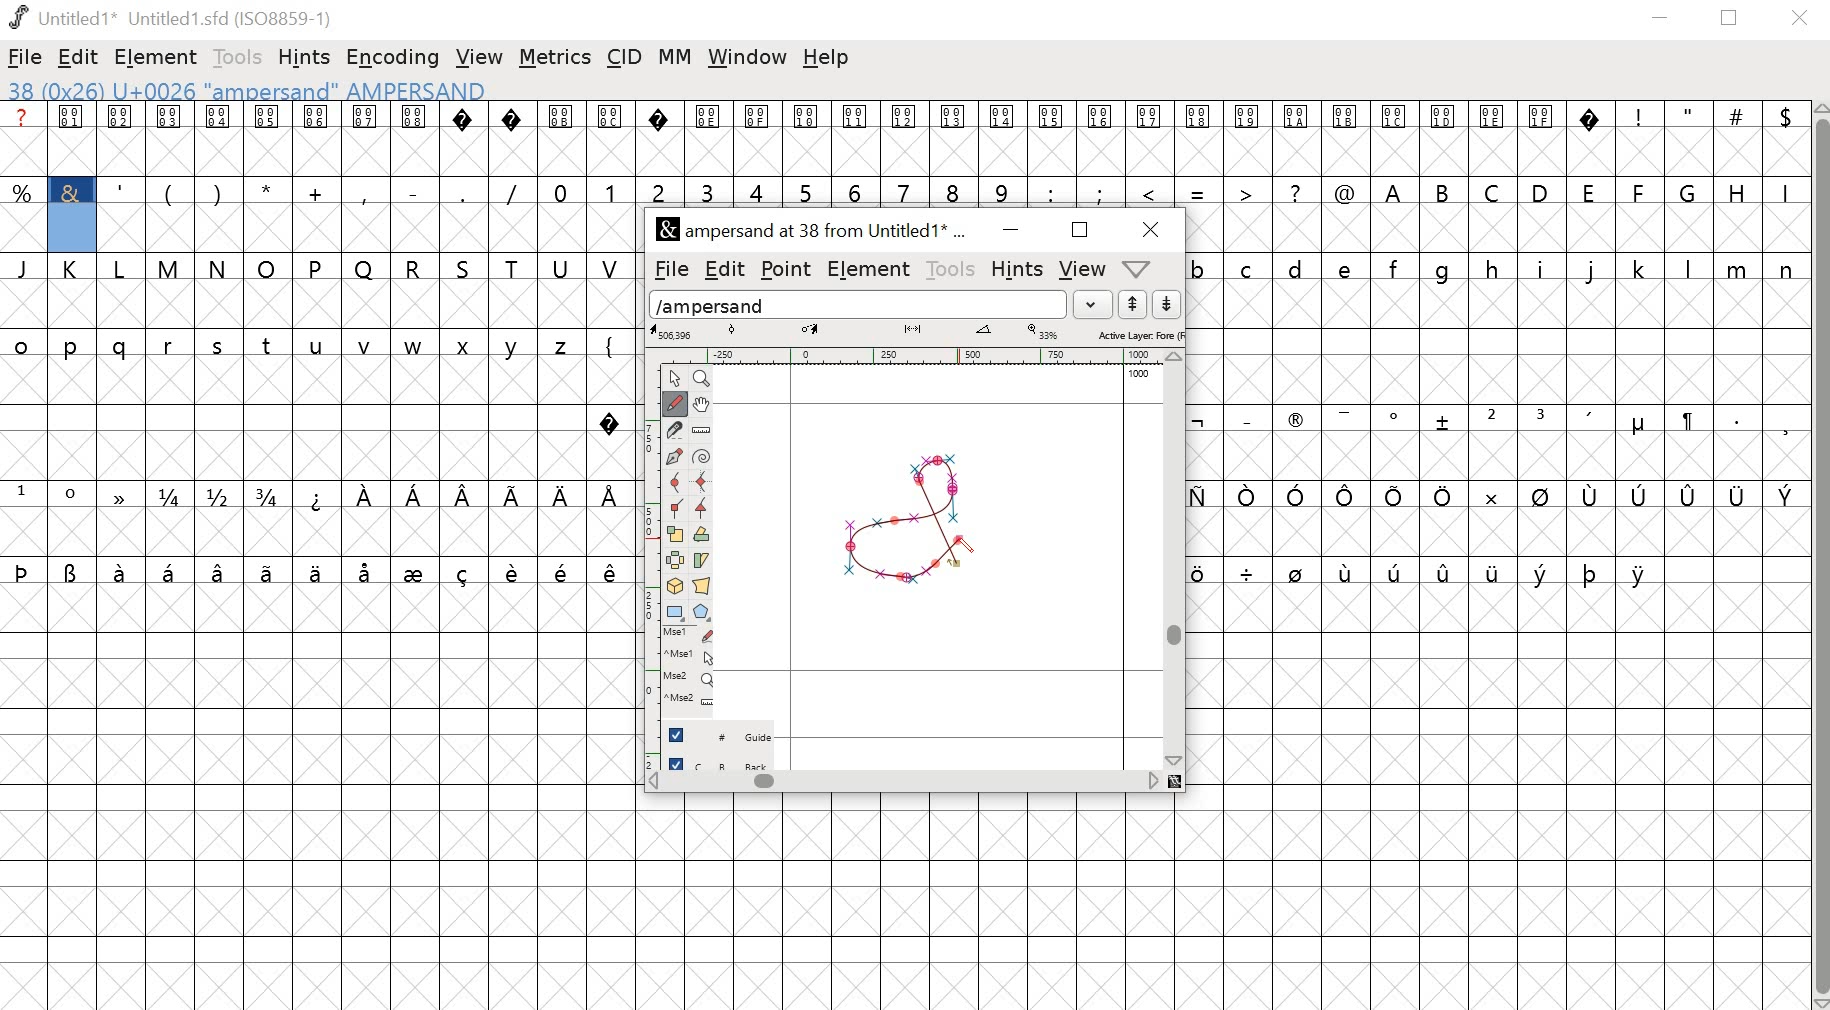  Describe the element at coordinates (158, 56) in the screenshot. I see `element` at that location.